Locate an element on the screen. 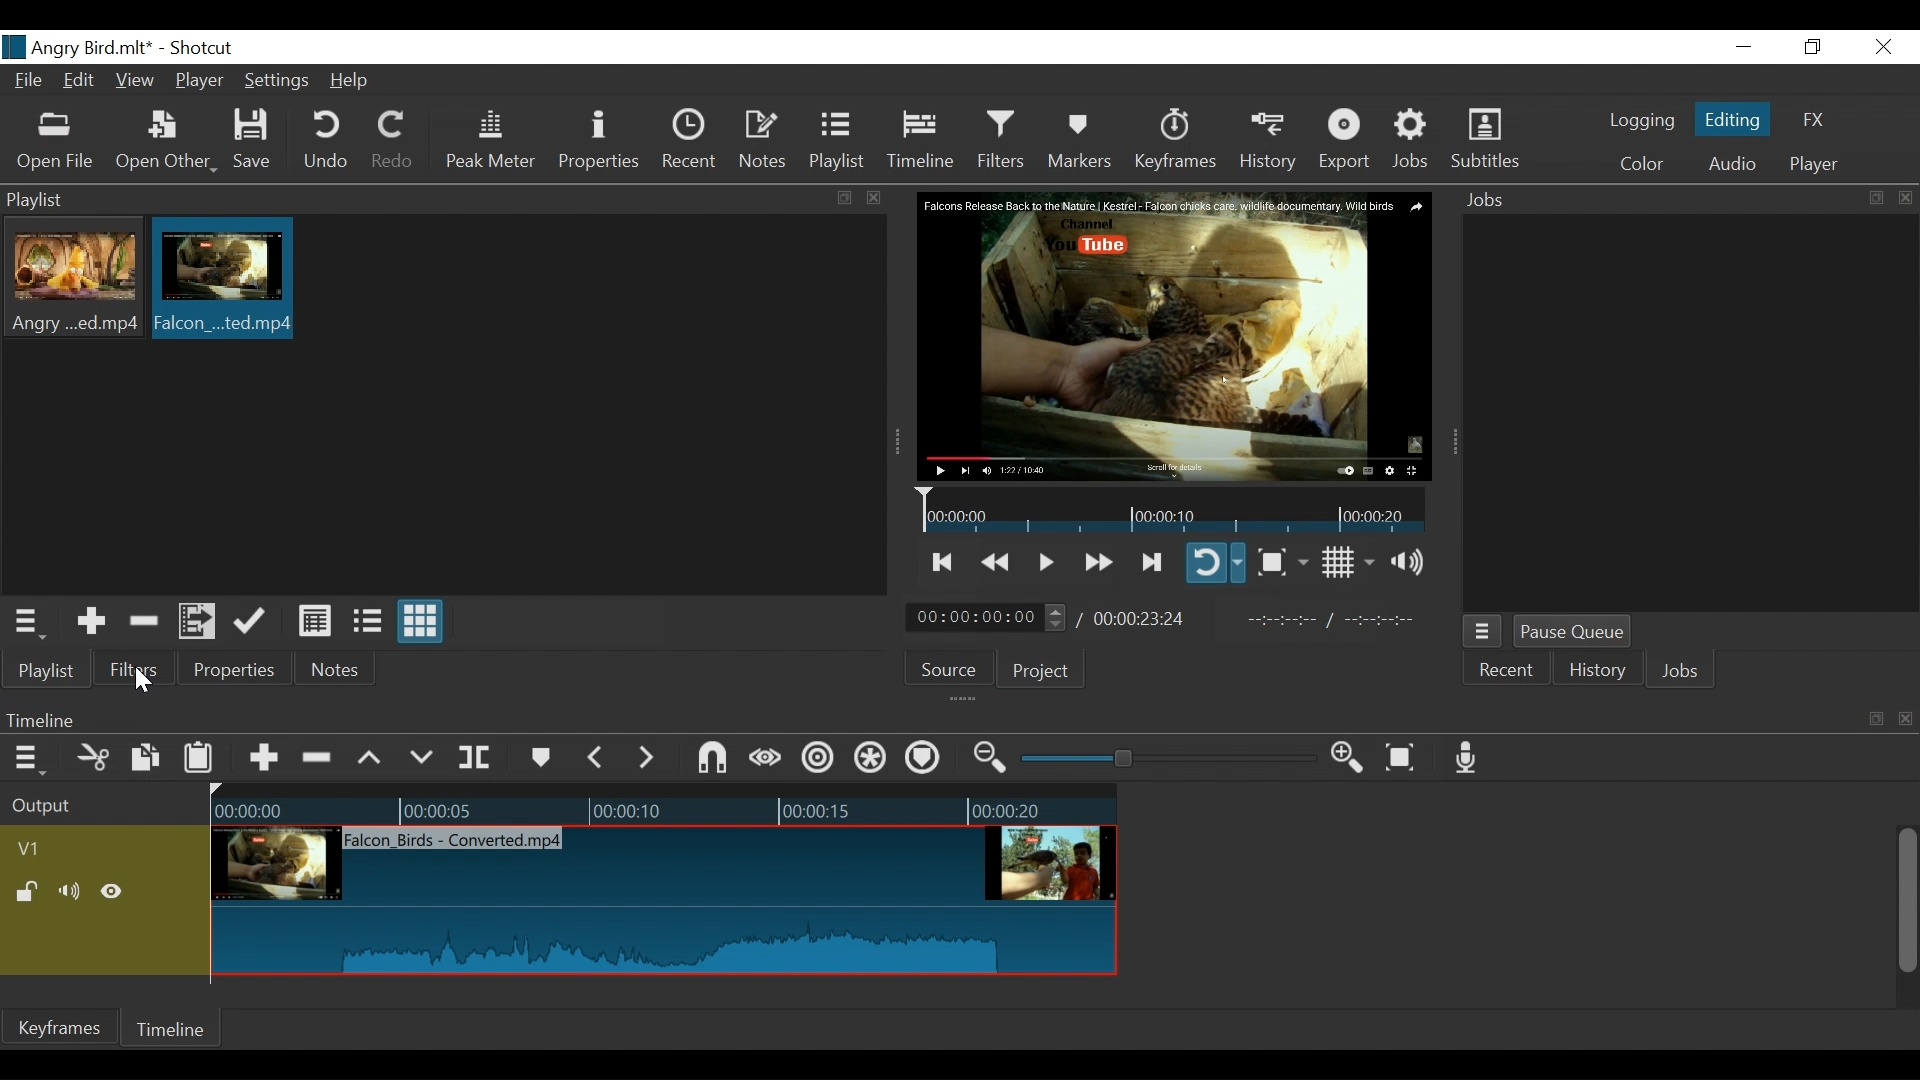 The width and height of the screenshot is (1920, 1080). Audio is located at coordinates (1731, 166).